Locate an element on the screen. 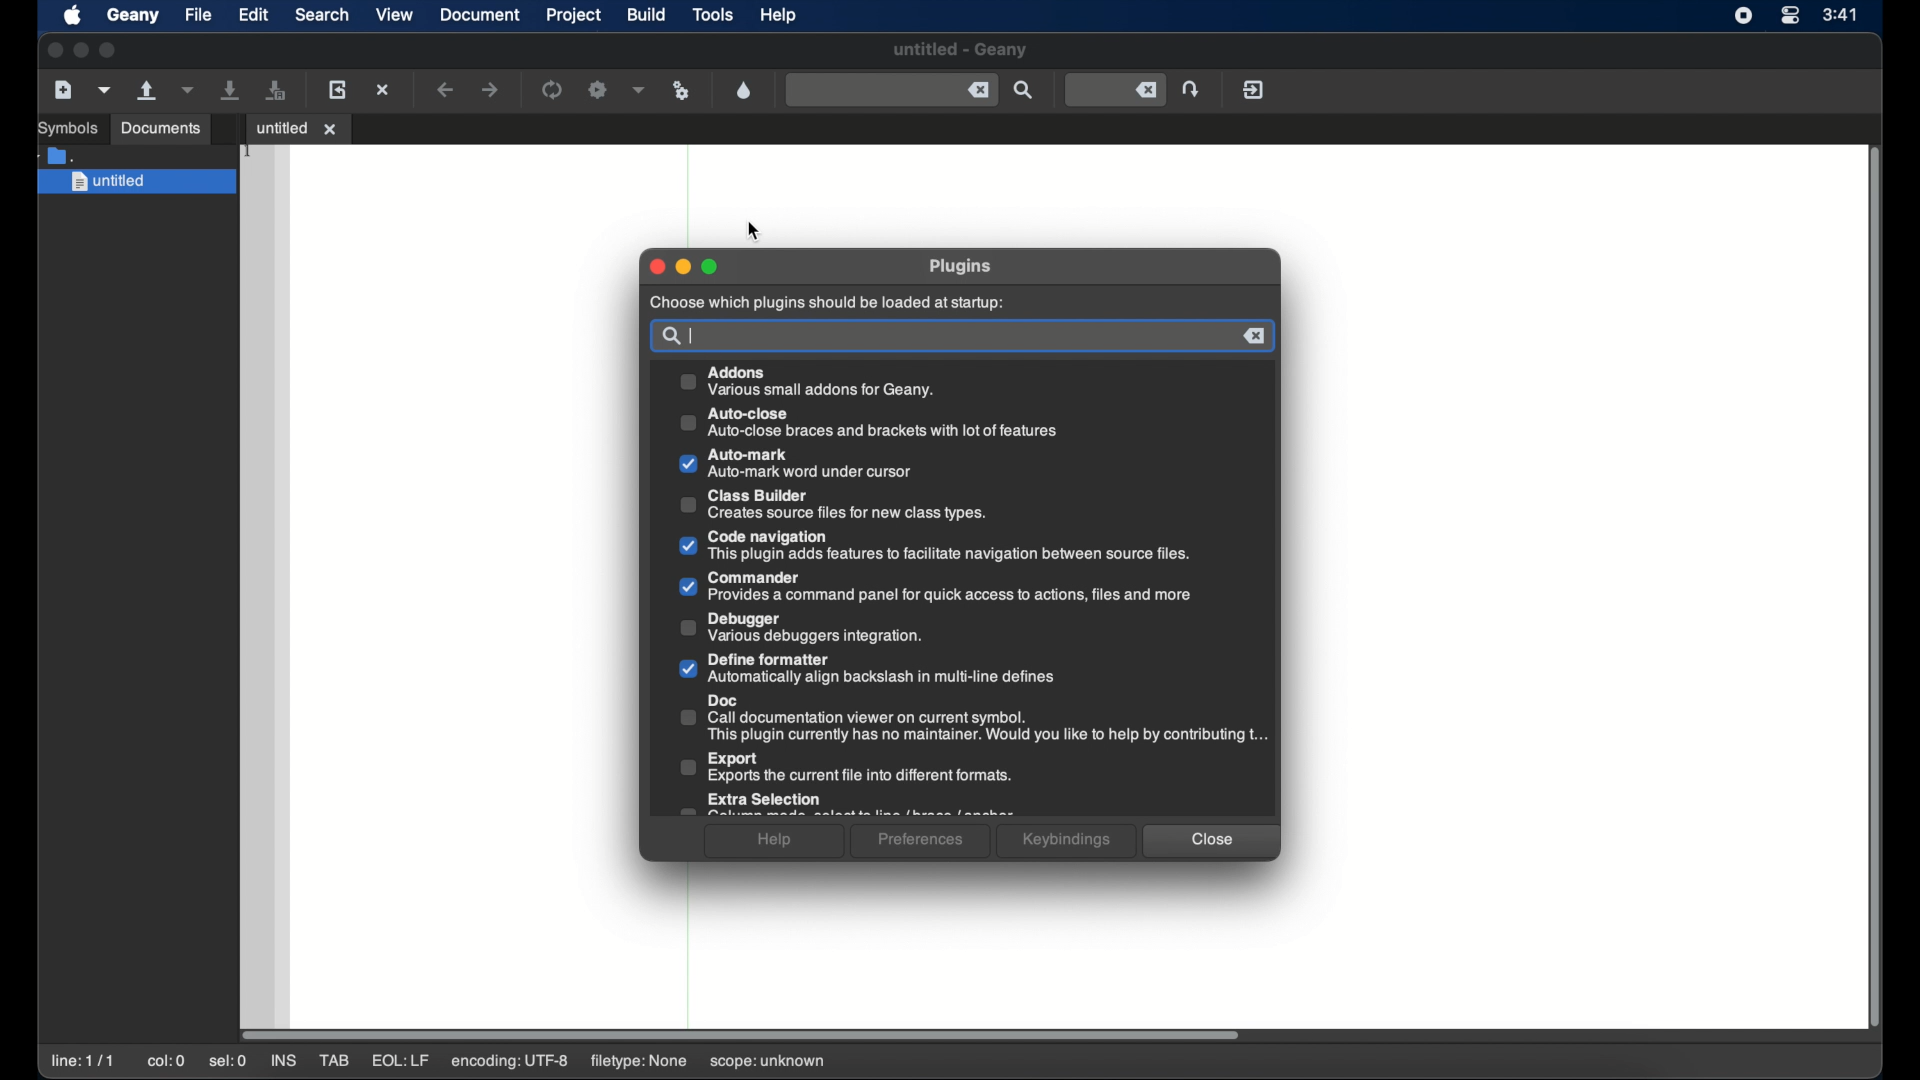  tab is located at coordinates (336, 1061).